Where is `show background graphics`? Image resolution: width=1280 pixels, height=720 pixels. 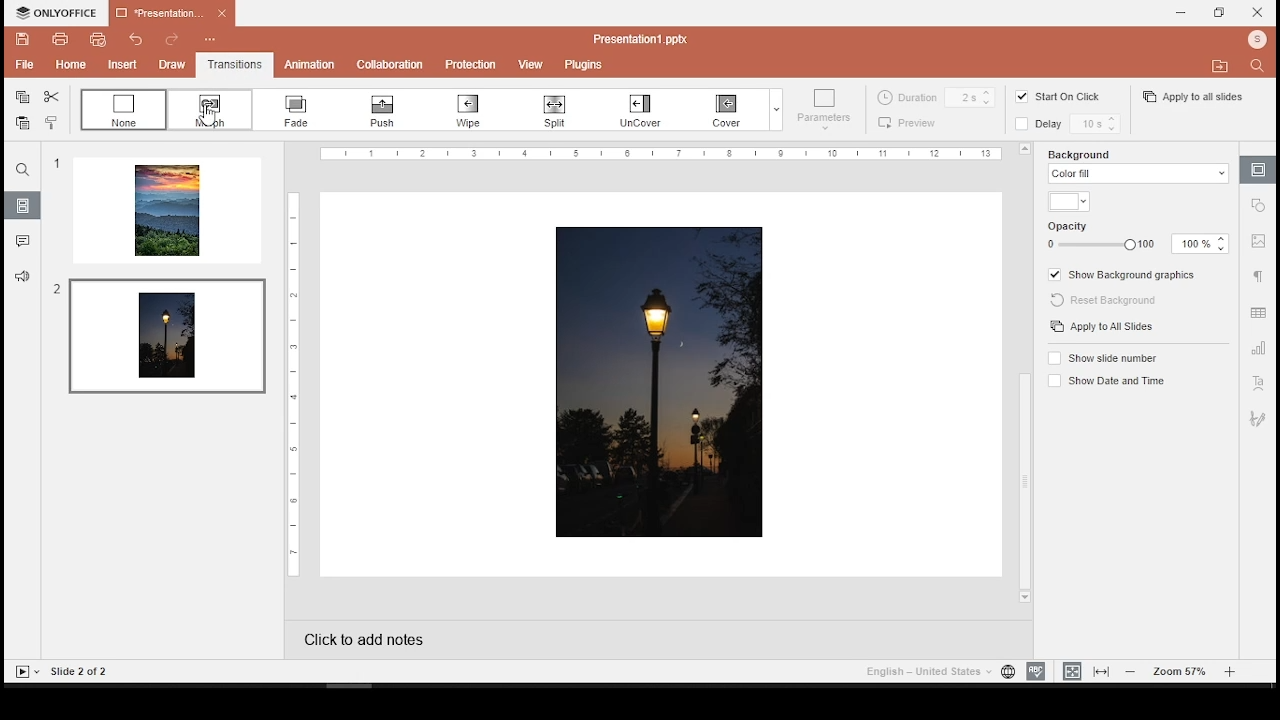 show background graphics is located at coordinates (1125, 274).